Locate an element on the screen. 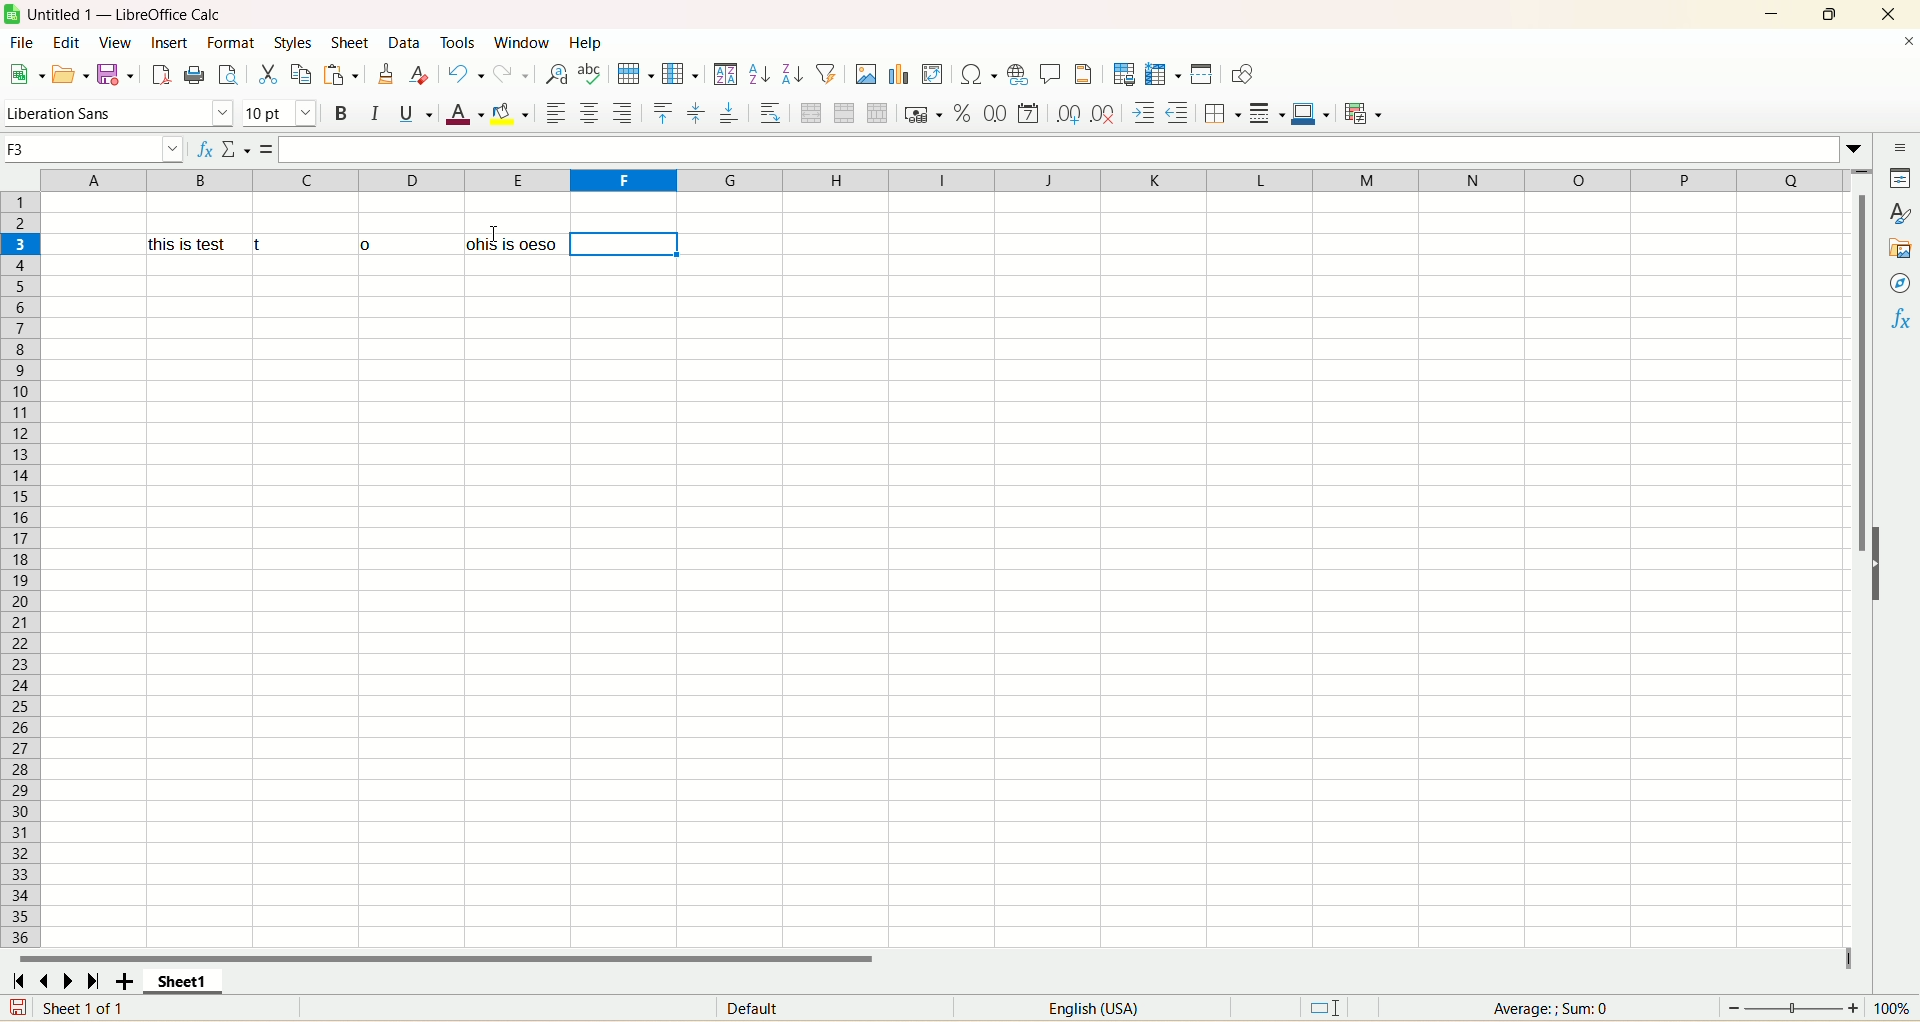 The height and width of the screenshot is (1022, 1920). row is located at coordinates (18, 566).